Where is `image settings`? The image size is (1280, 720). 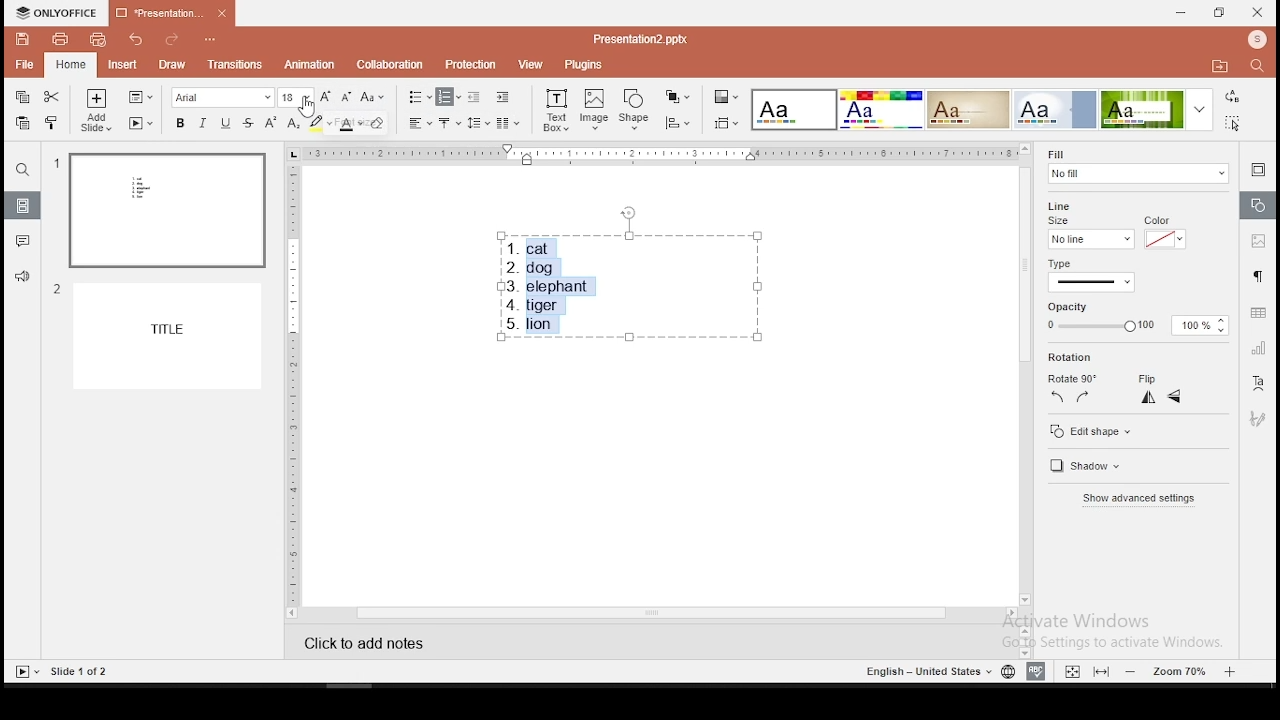
image settings is located at coordinates (1258, 240).